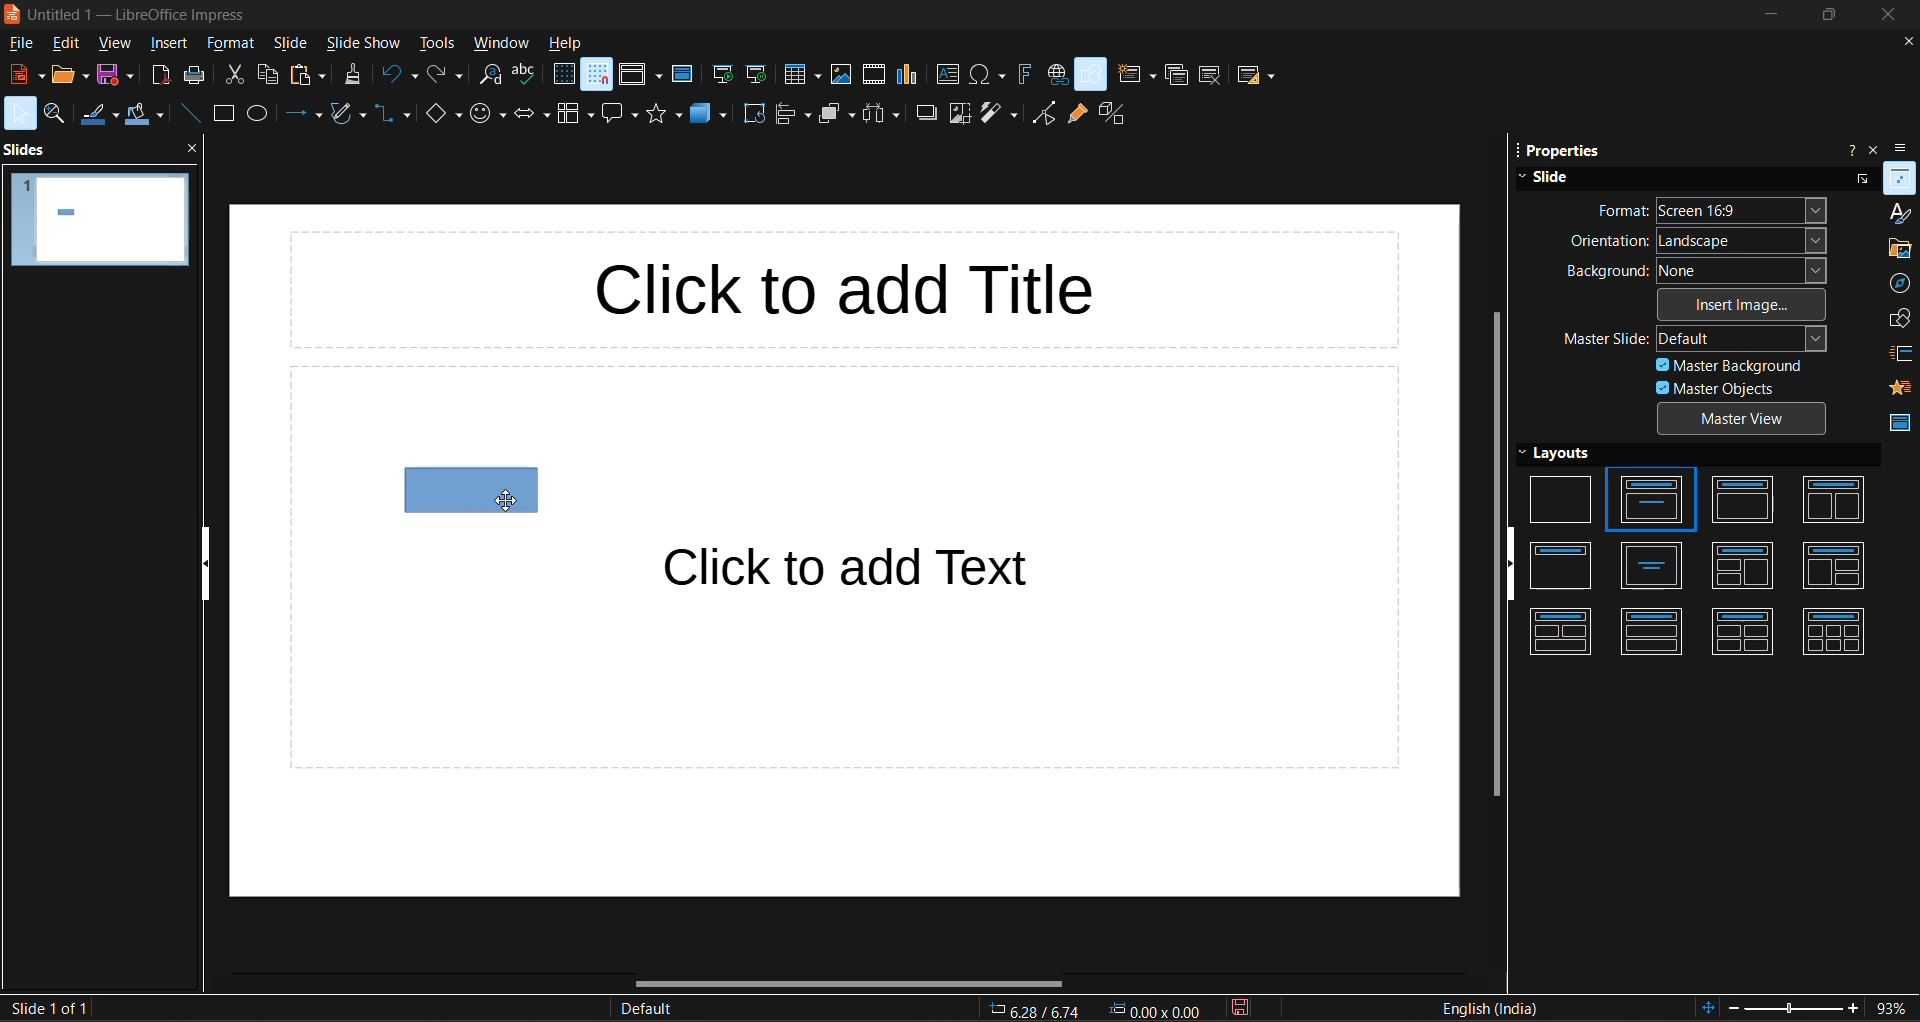  What do you see at coordinates (1827, 16) in the screenshot?
I see `maximize` at bounding box center [1827, 16].